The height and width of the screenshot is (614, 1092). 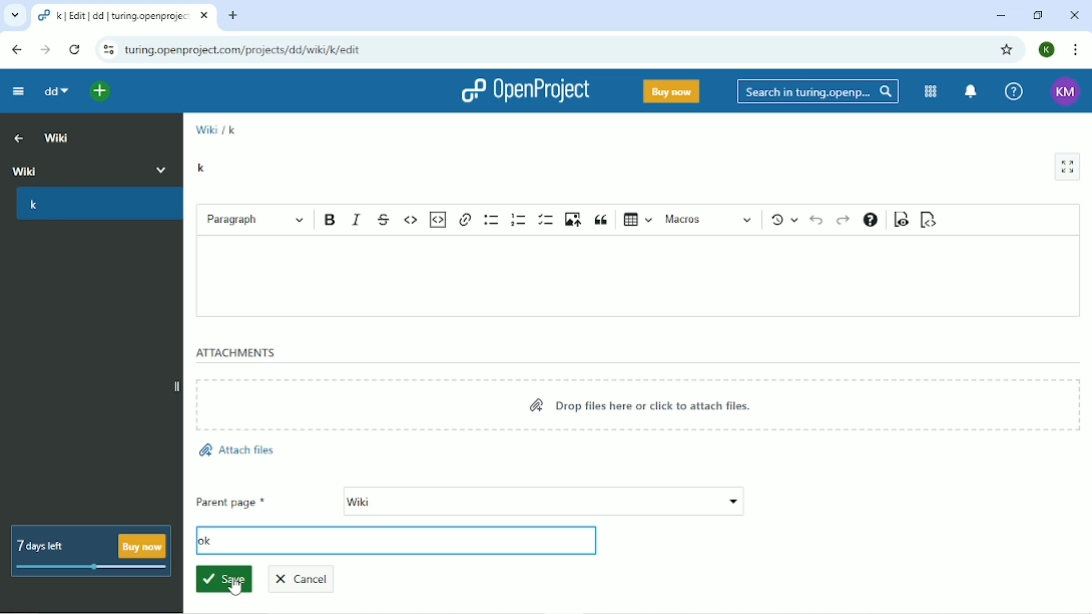 I want to click on Show local modifications, so click(x=783, y=219).